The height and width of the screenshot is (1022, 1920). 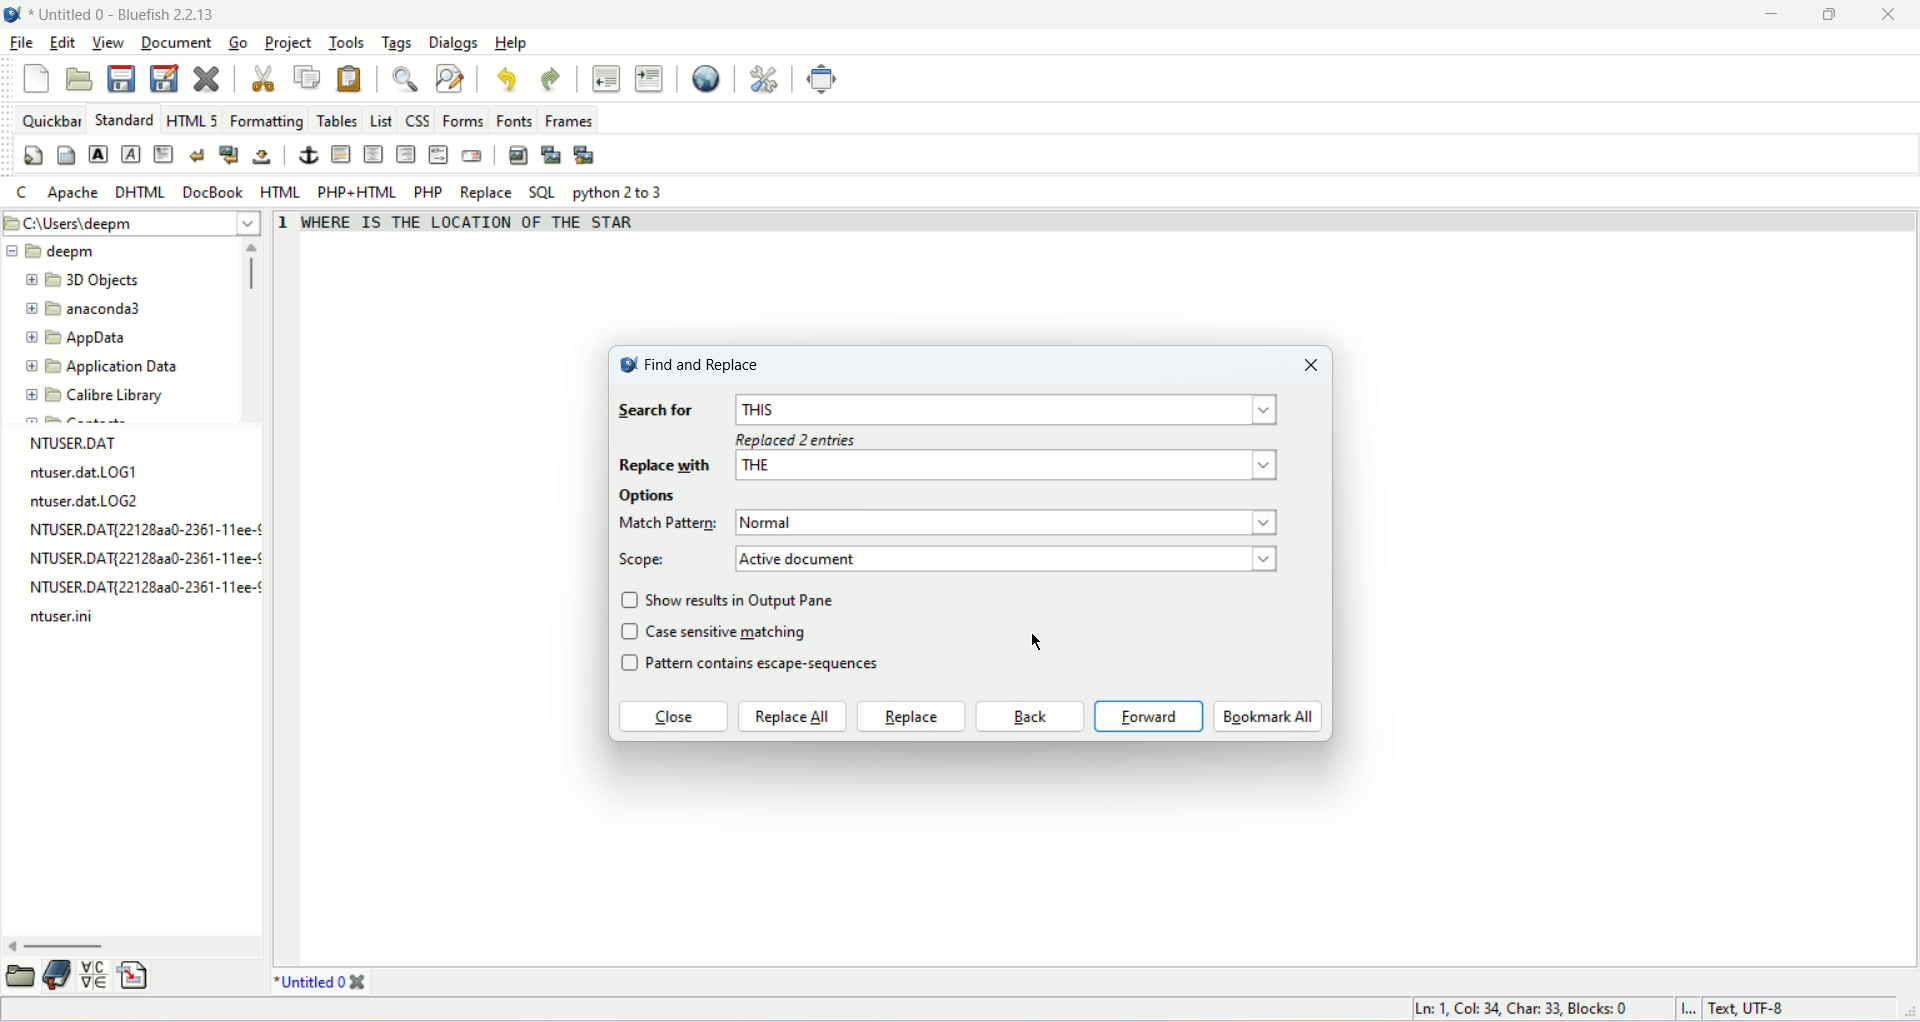 What do you see at coordinates (551, 80) in the screenshot?
I see `redo` at bounding box center [551, 80].